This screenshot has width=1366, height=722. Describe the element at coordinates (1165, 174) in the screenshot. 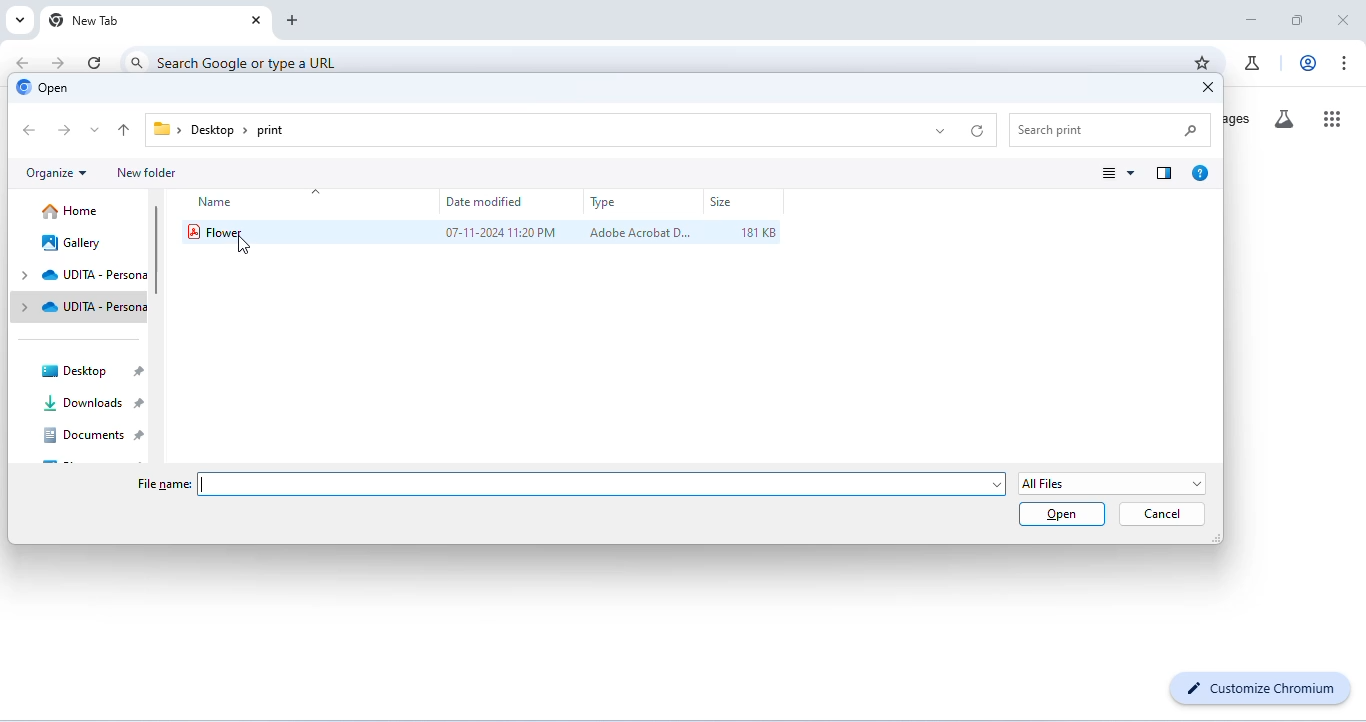

I see `show preview pane` at that location.